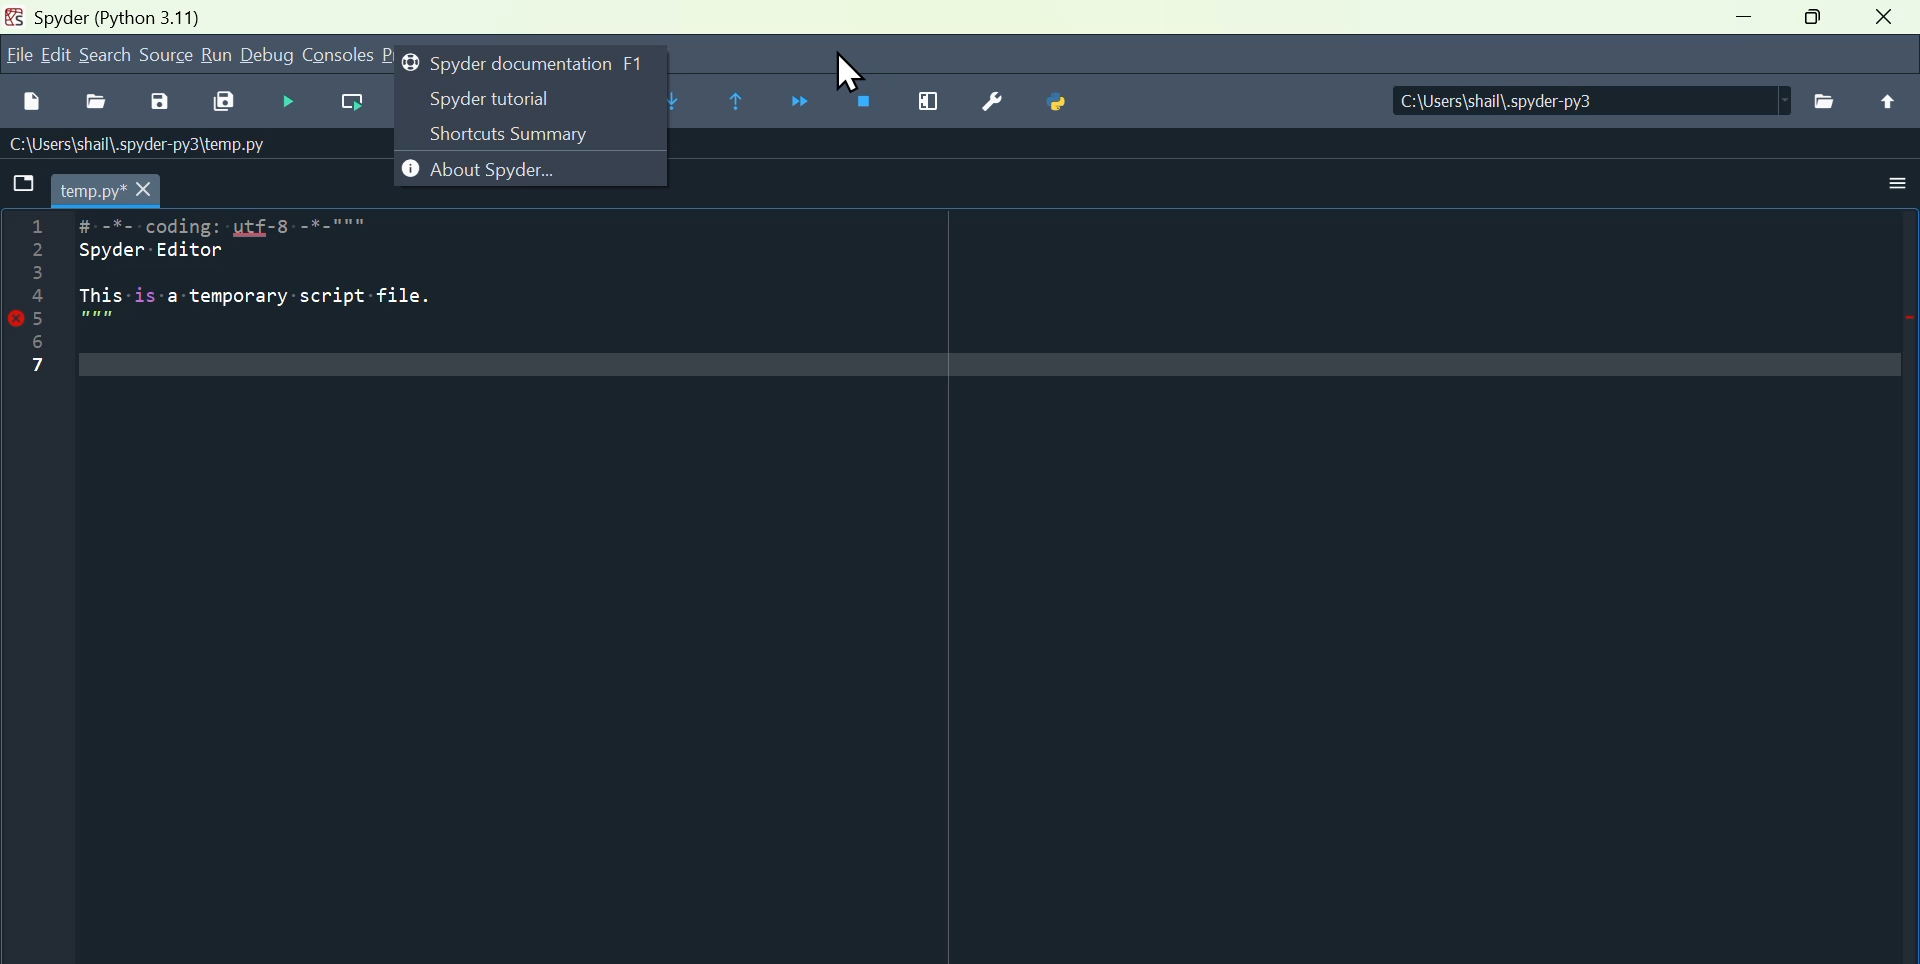  I want to click on New files, so click(26, 103).